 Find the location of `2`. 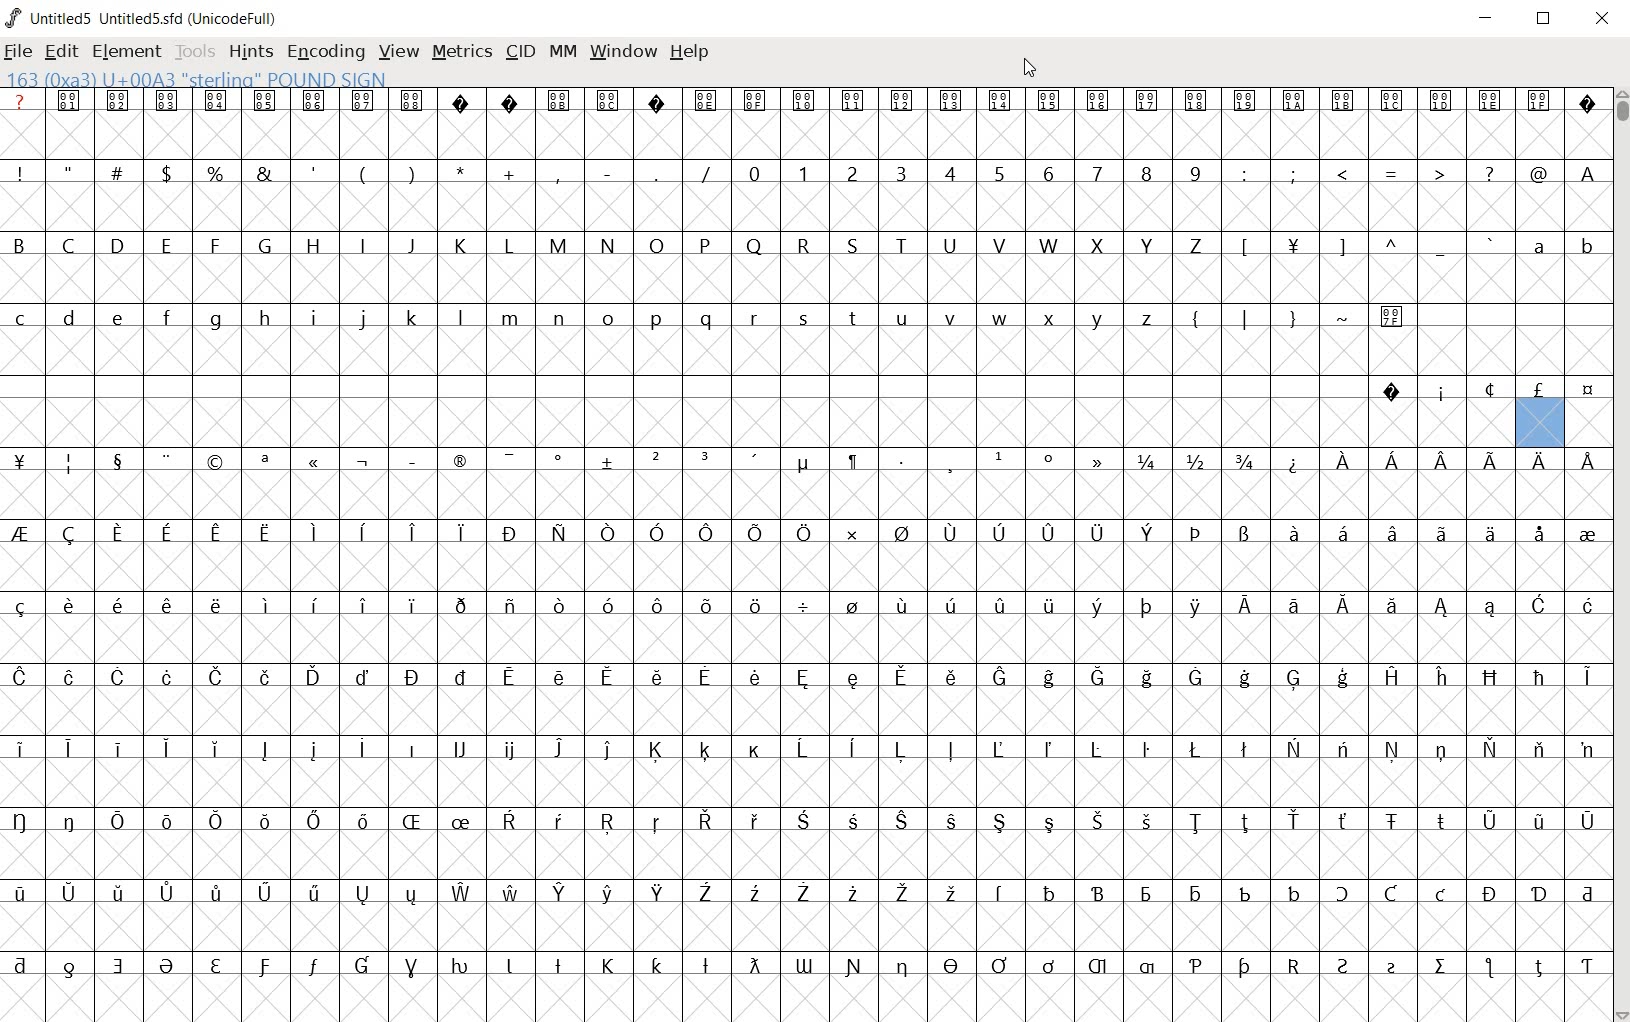

2 is located at coordinates (853, 172).